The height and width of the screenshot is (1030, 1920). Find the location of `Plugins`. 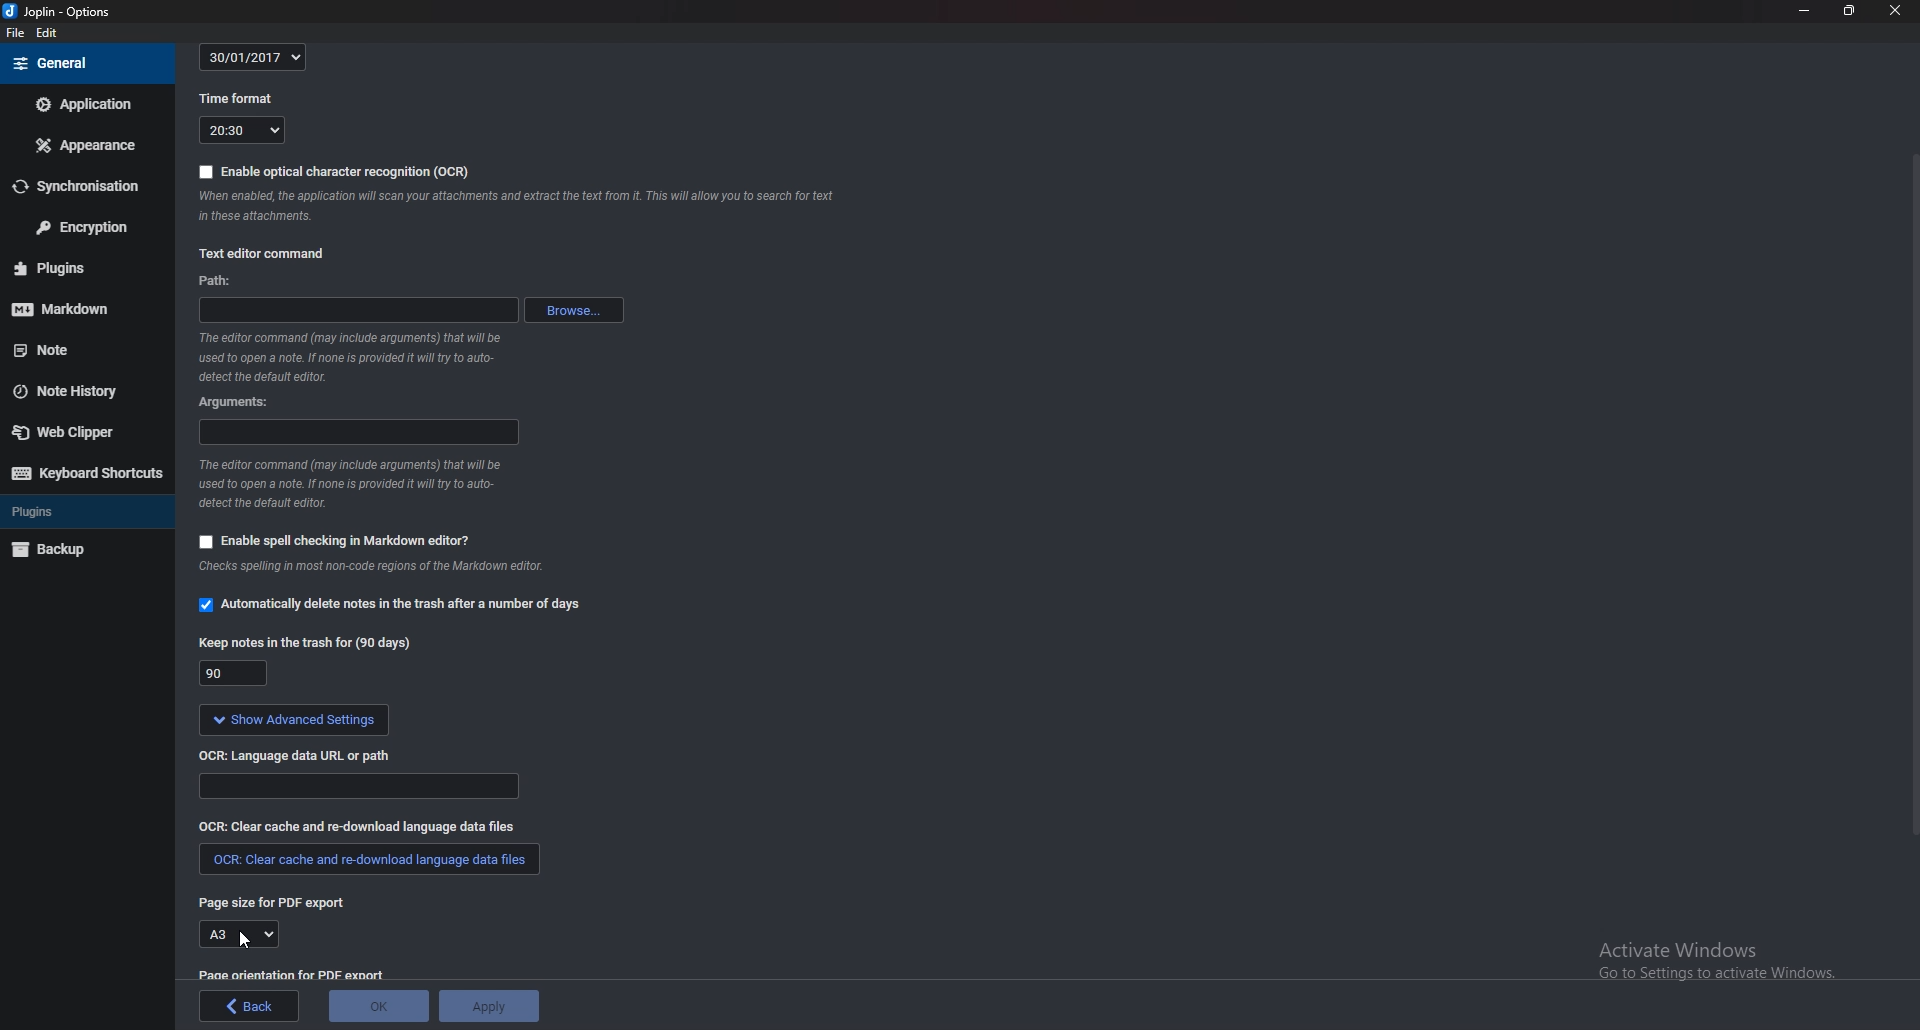

Plugins is located at coordinates (84, 511).